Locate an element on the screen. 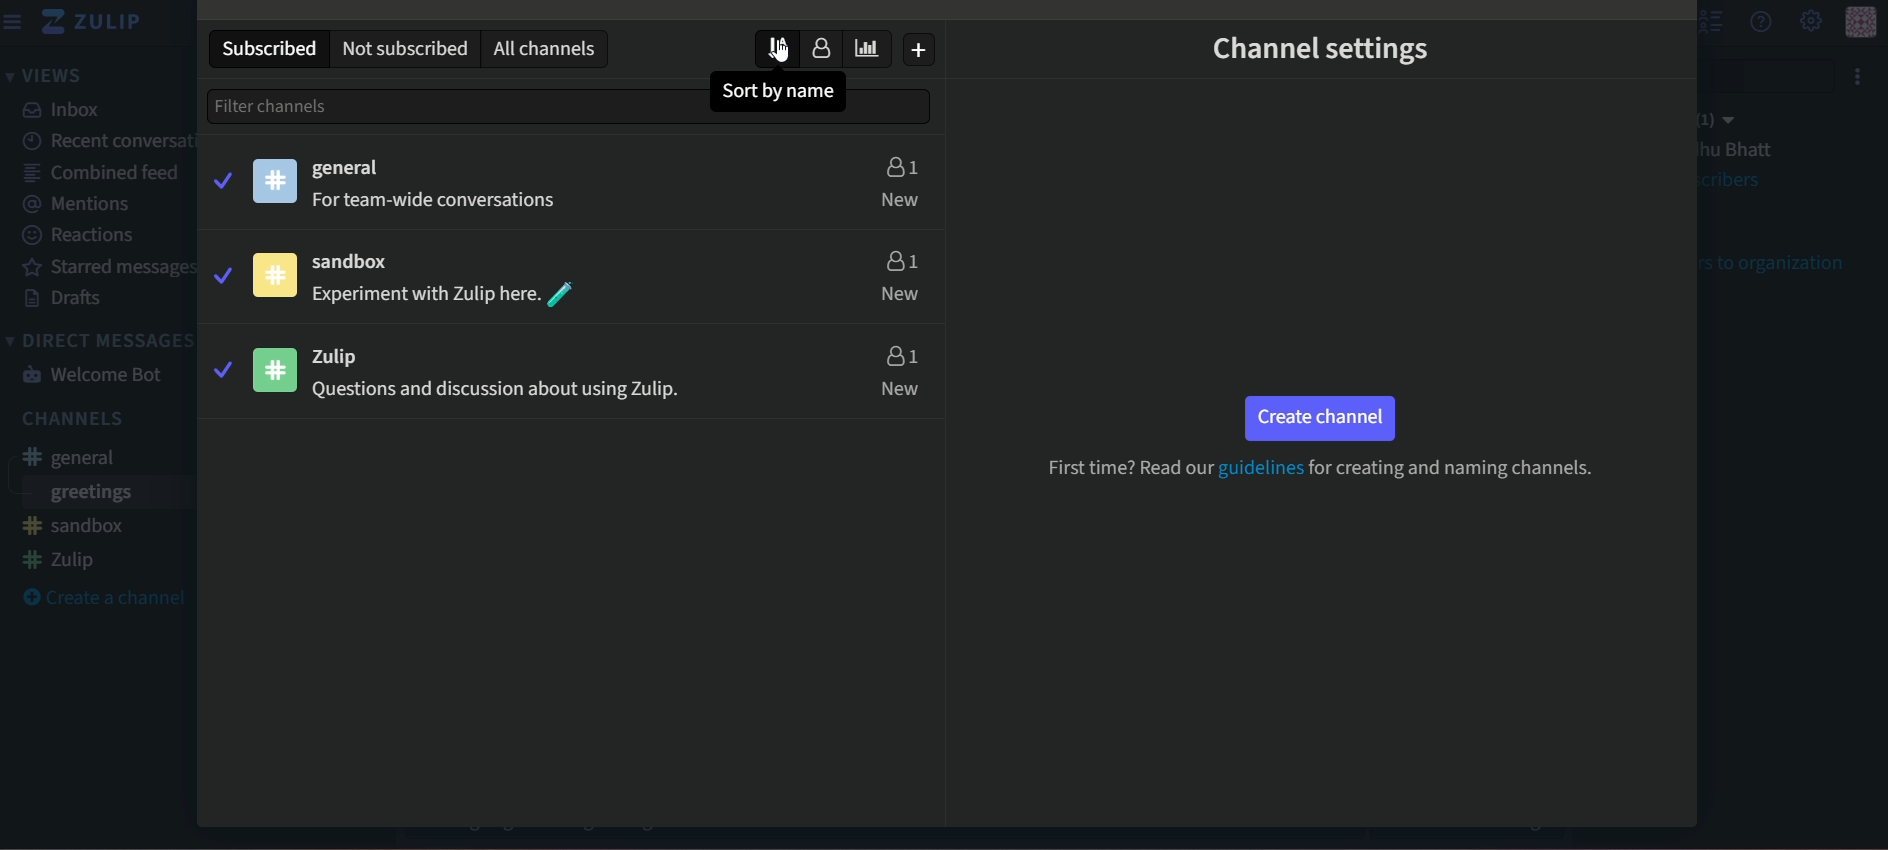 The image size is (1888, 850). inbox is located at coordinates (63, 111).